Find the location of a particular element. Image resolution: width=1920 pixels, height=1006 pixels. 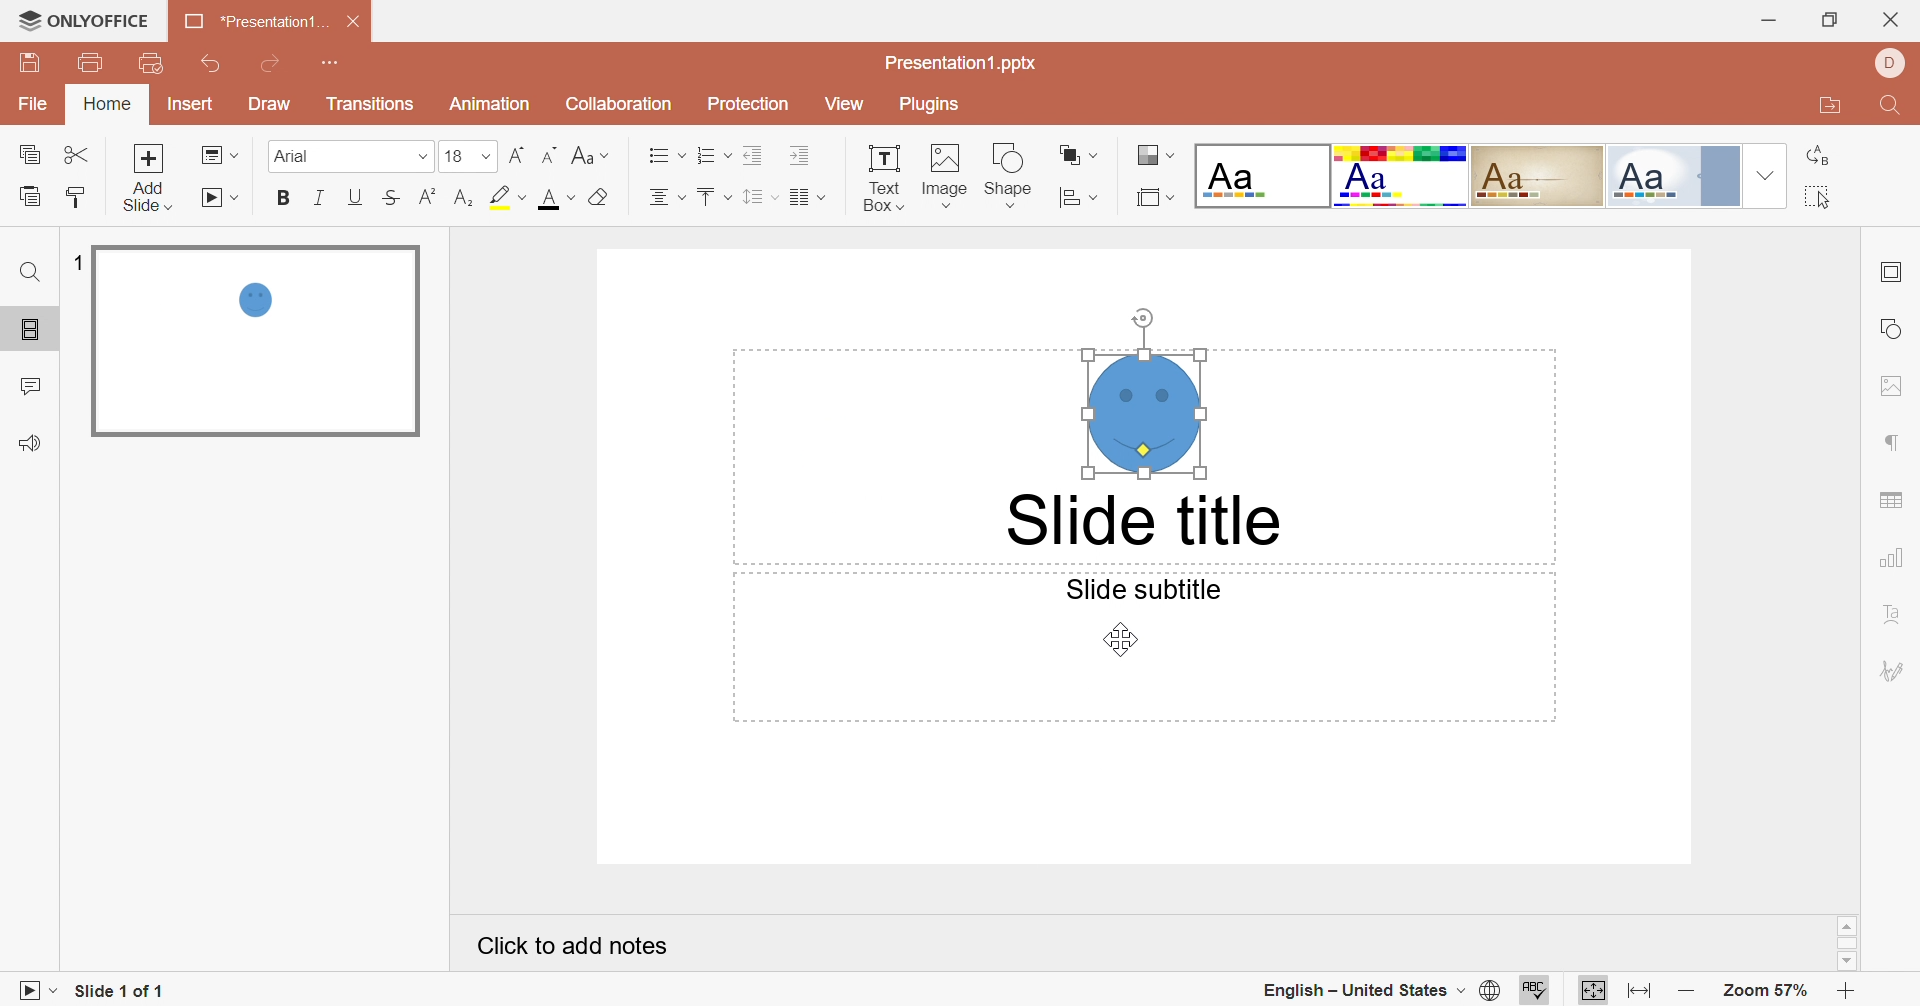

Arial is located at coordinates (325, 160).